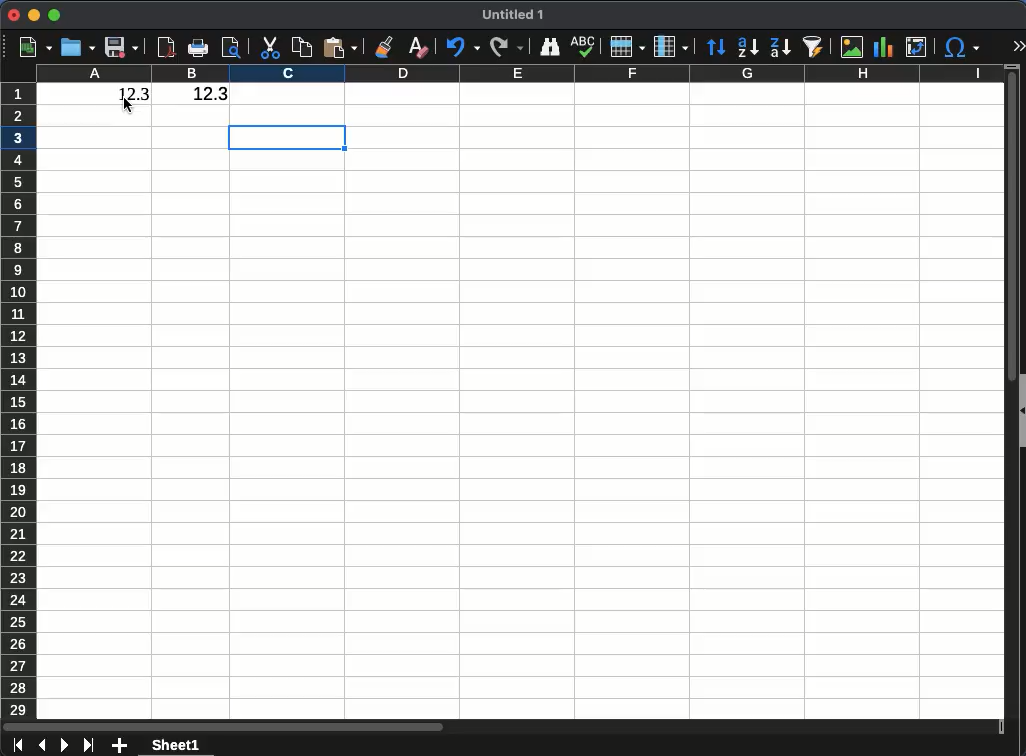 This screenshot has width=1026, height=756. I want to click on Collapse/Expand, so click(1022, 411).